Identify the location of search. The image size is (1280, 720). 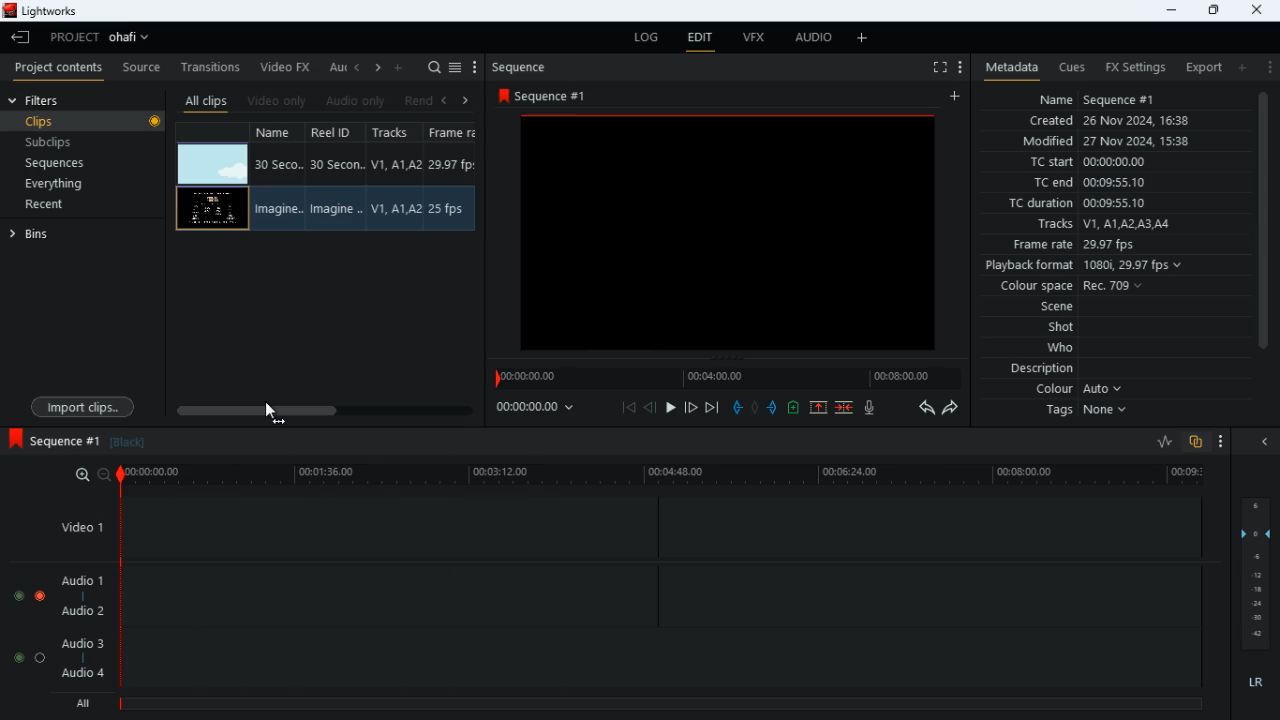
(435, 65).